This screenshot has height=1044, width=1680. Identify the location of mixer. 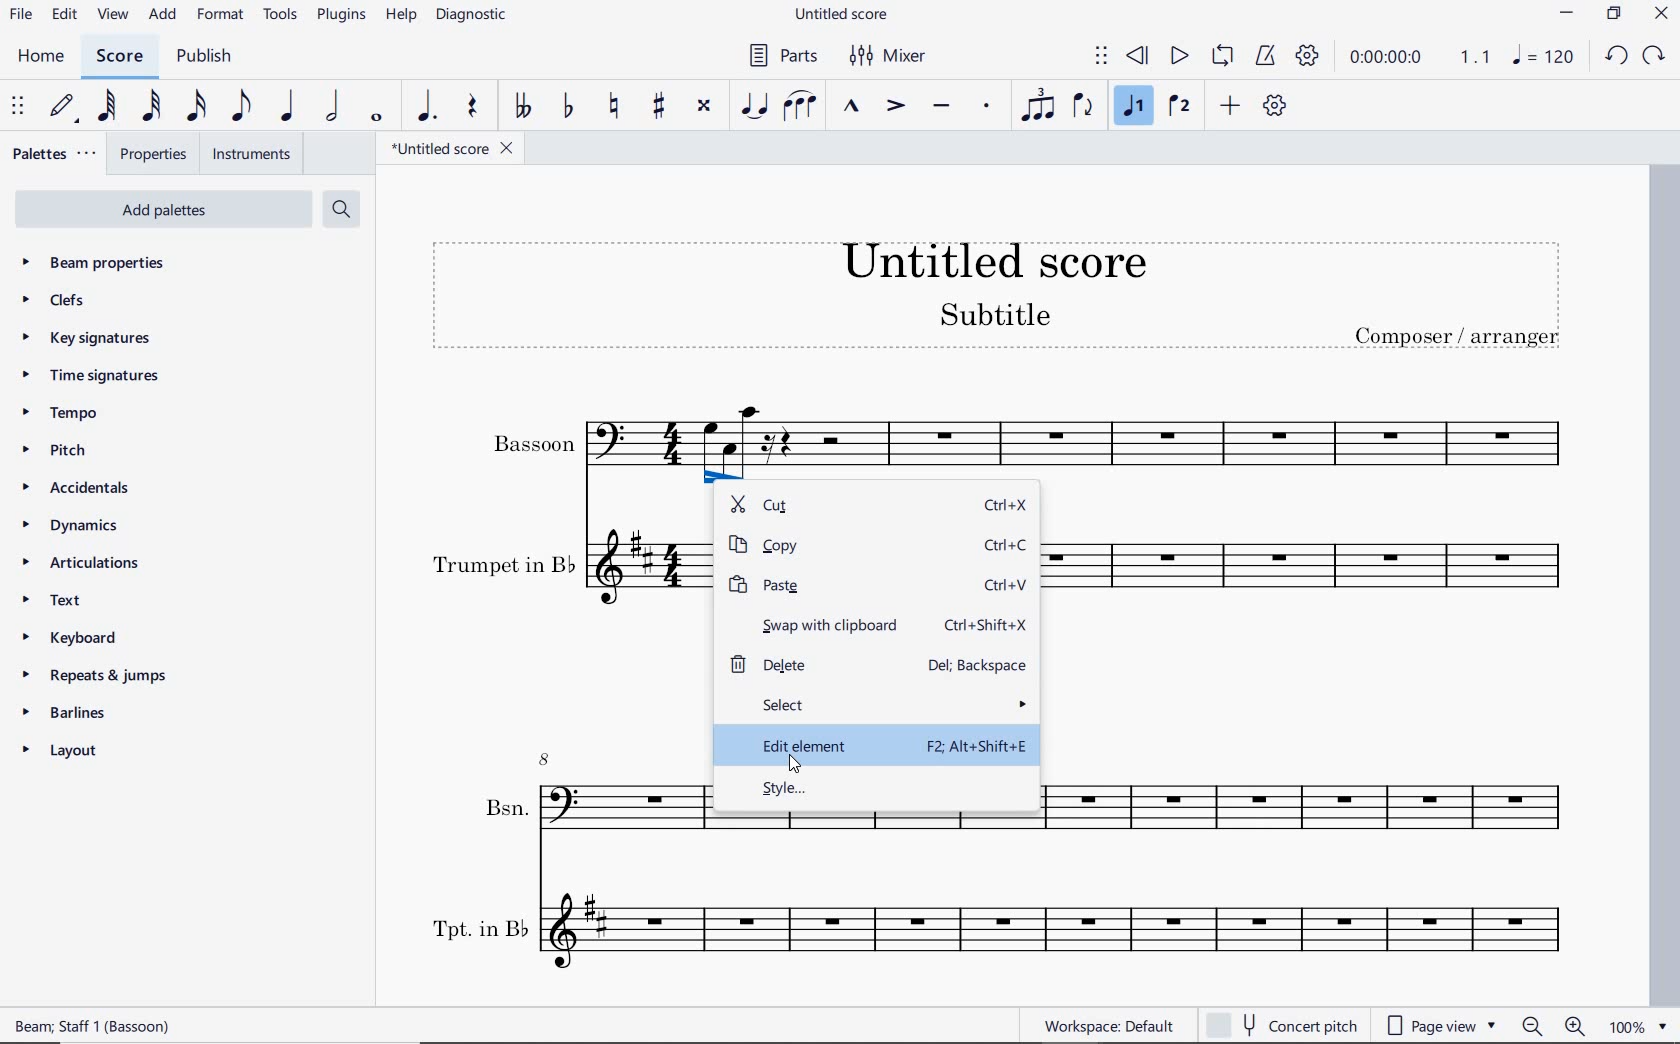
(889, 57).